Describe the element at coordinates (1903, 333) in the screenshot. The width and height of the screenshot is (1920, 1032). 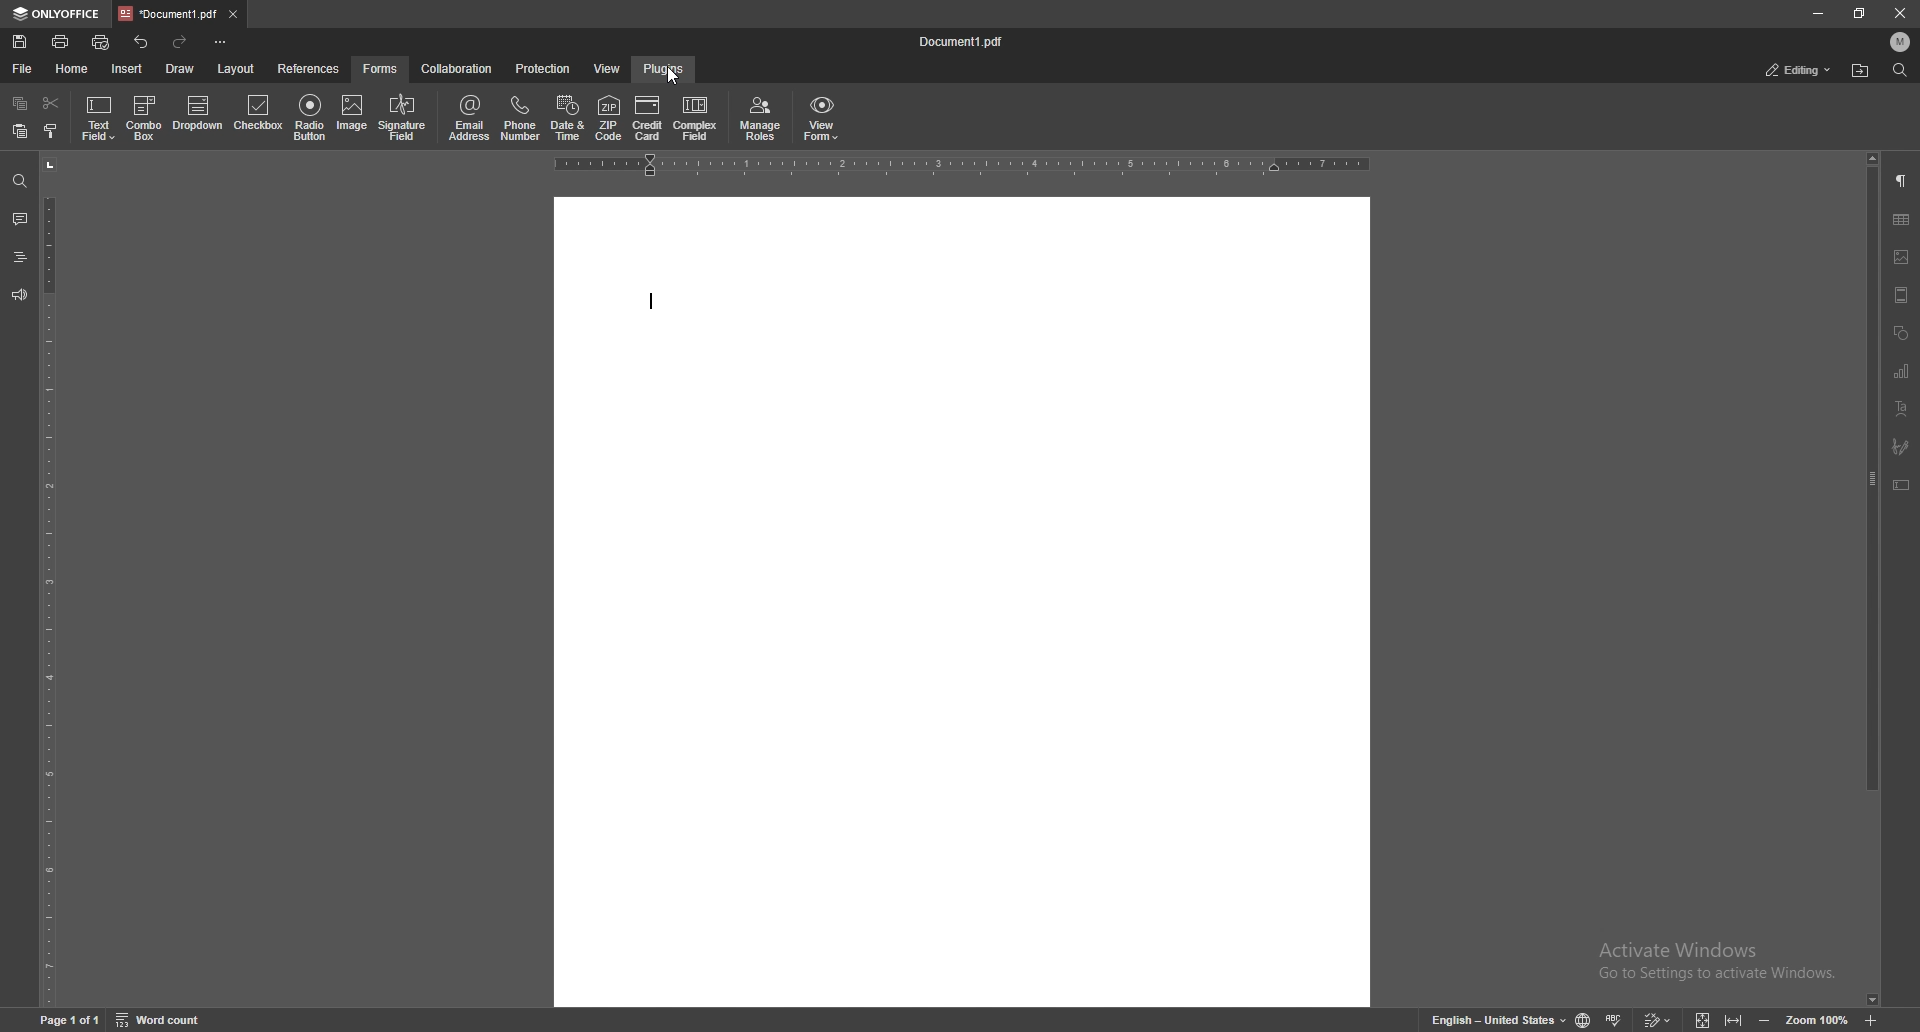
I see `shapes` at that location.